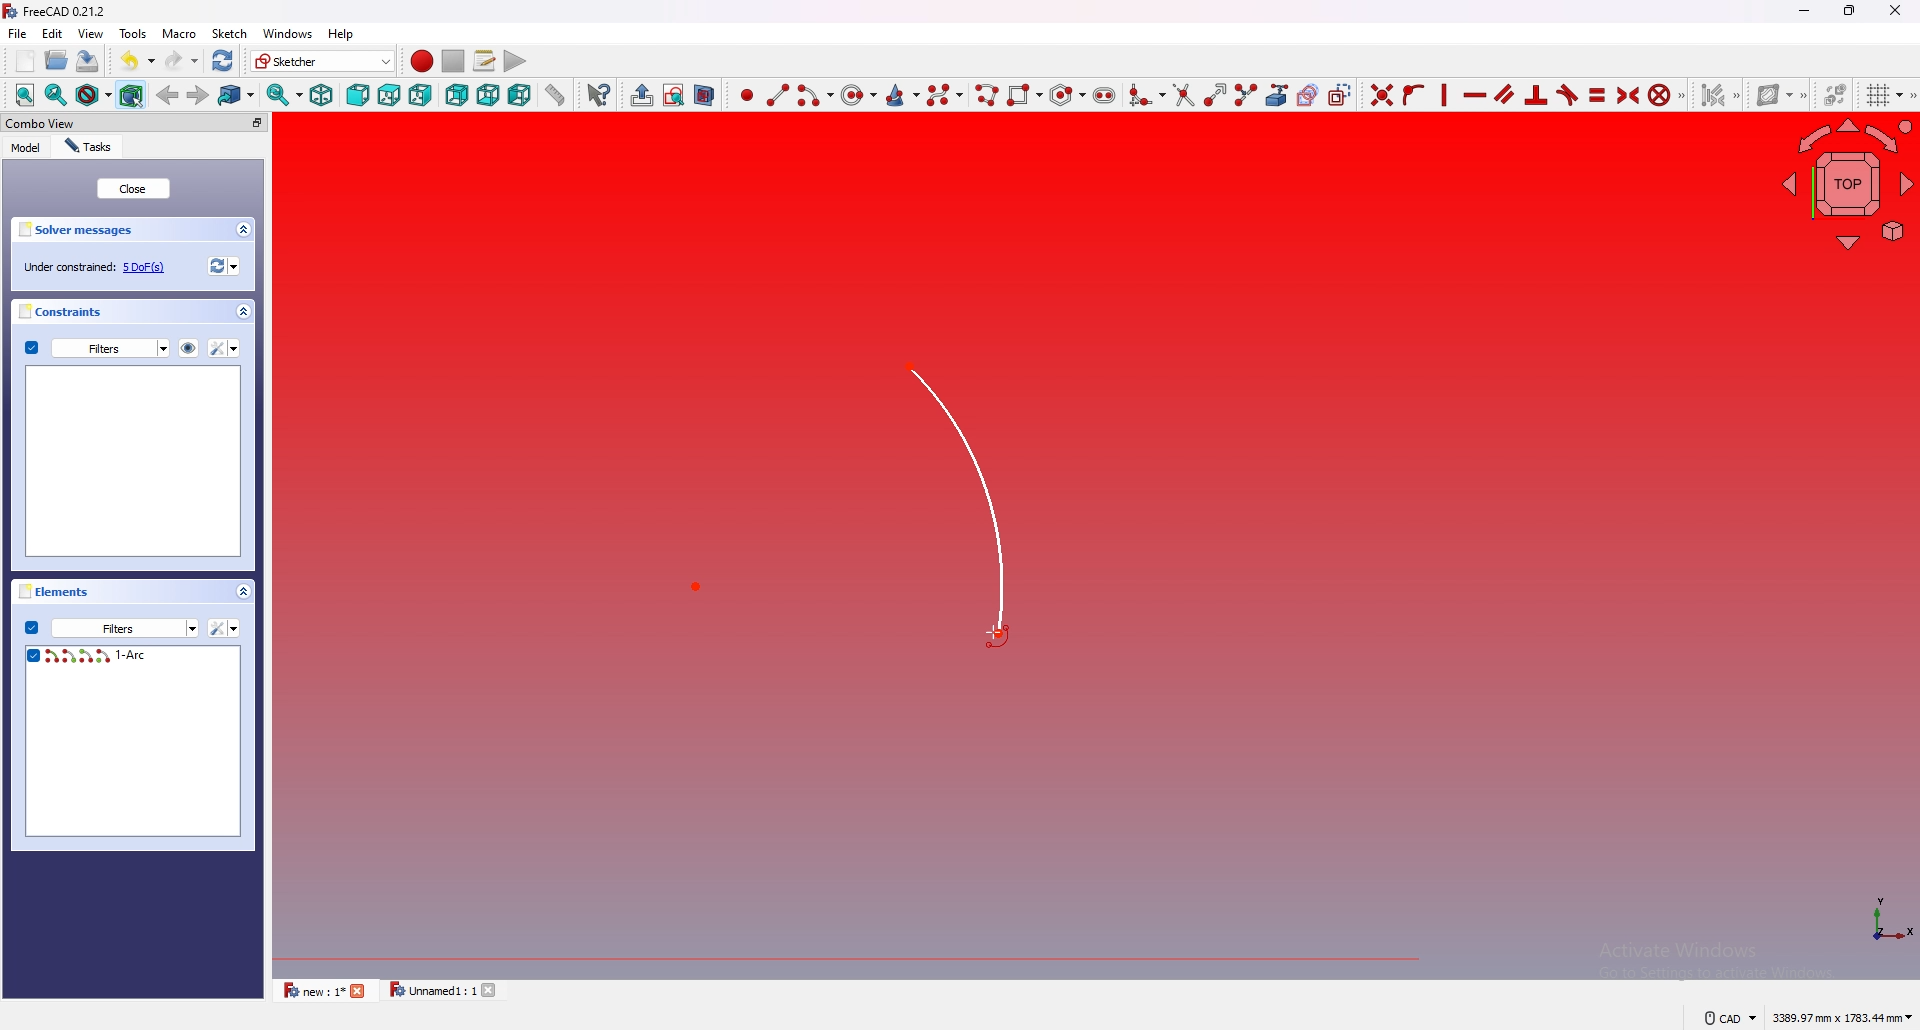 The image size is (1920, 1030). What do you see at coordinates (430, 990) in the screenshot?
I see `Unnamed1 : 1` at bounding box center [430, 990].